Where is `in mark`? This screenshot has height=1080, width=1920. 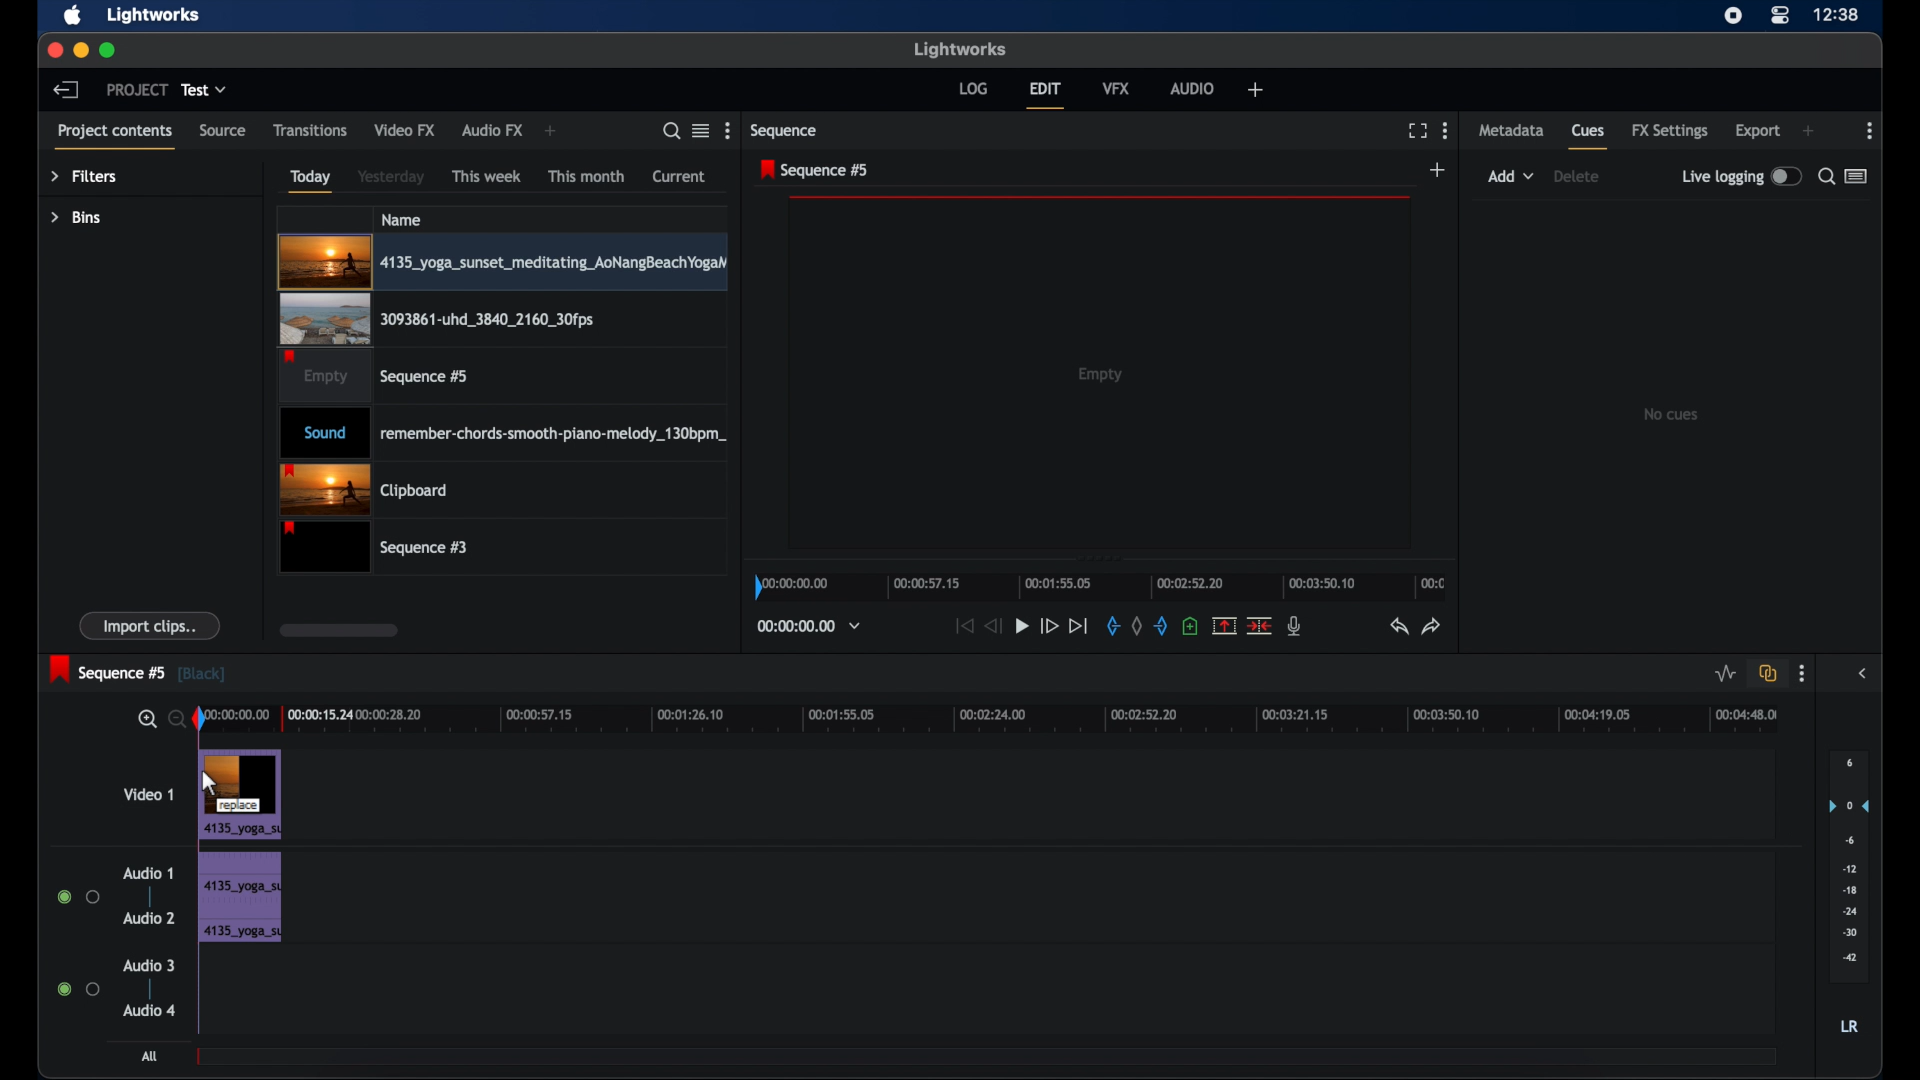
in mark is located at coordinates (1111, 626).